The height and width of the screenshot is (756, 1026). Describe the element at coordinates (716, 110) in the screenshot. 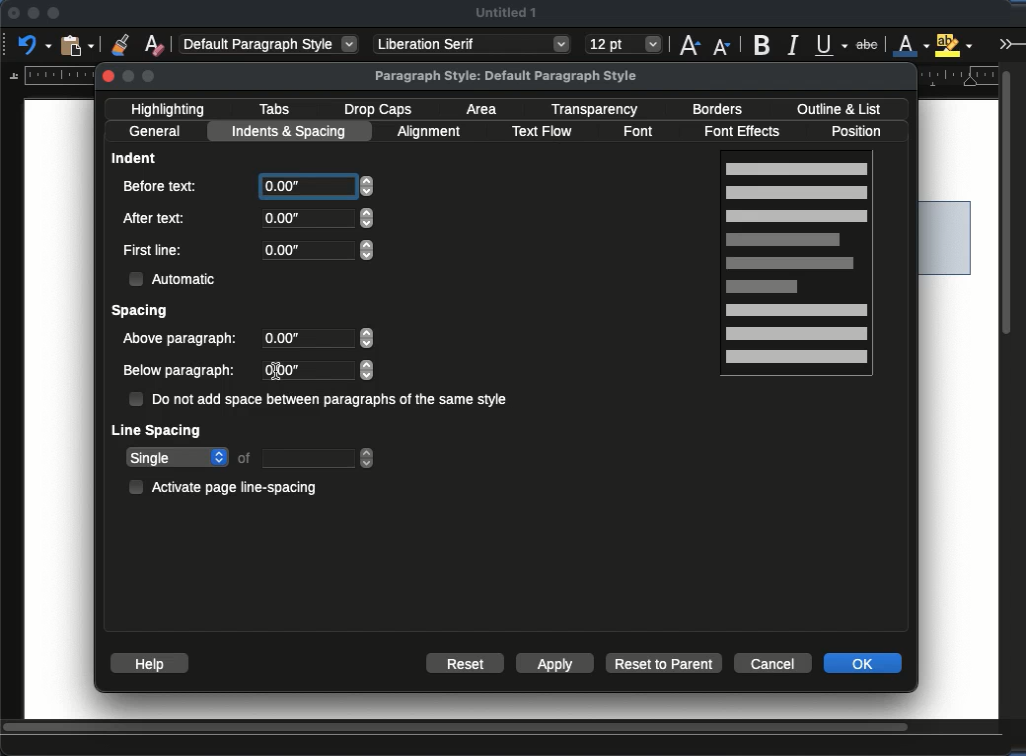

I see `borders` at that location.